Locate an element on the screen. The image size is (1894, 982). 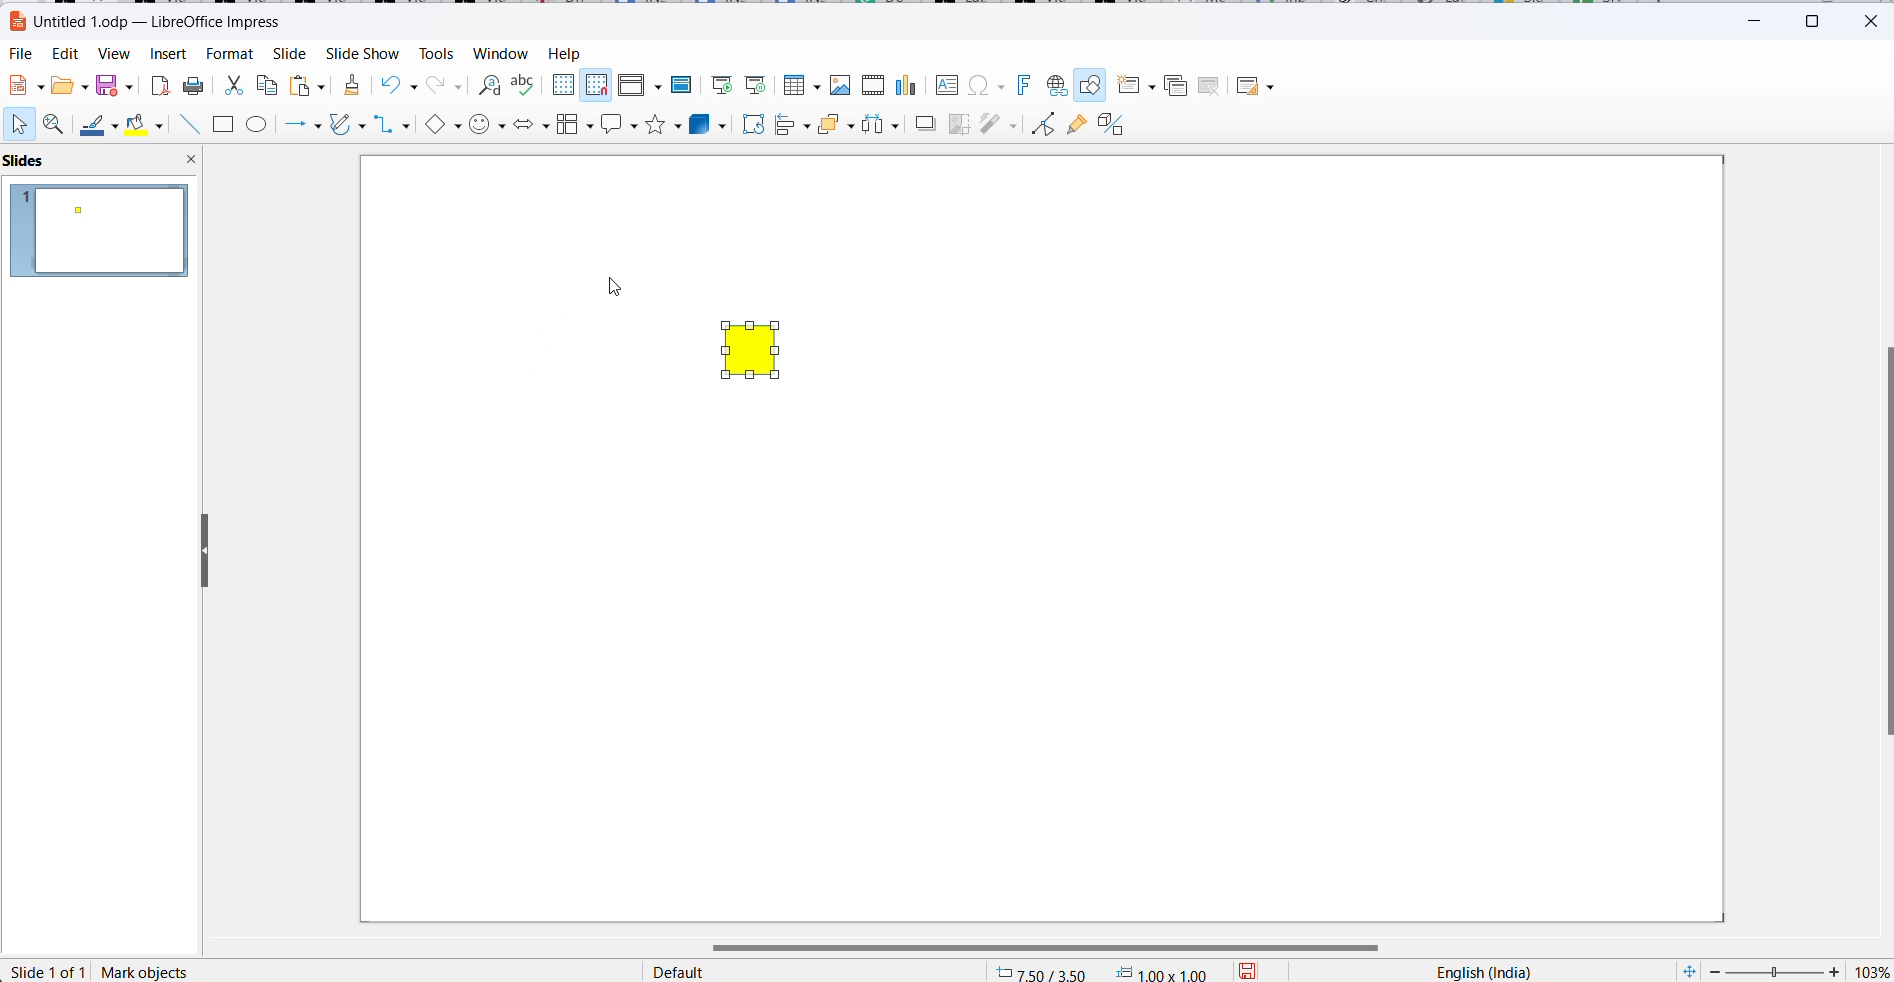
slide show is located at coordinates (361, 55).